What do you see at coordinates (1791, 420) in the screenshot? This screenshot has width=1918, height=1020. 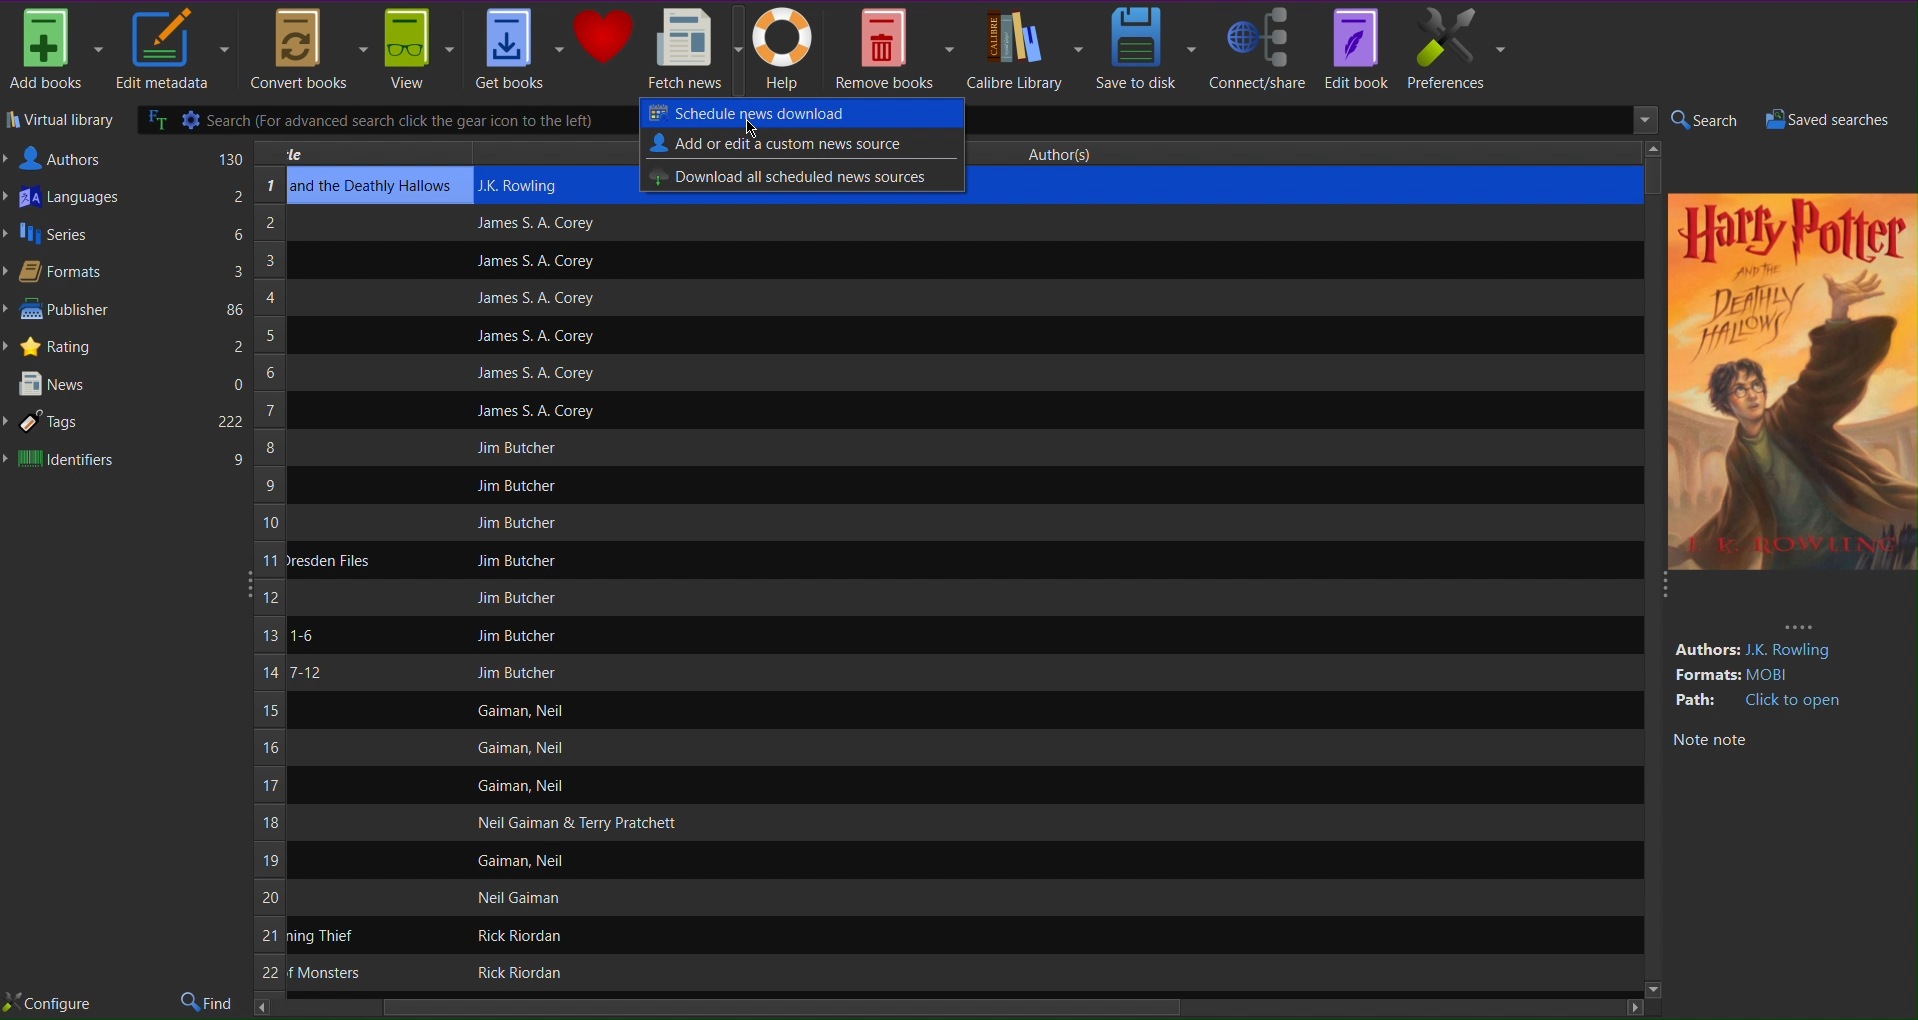 I see `Cover Preview` at bounding box center [1791, 420].